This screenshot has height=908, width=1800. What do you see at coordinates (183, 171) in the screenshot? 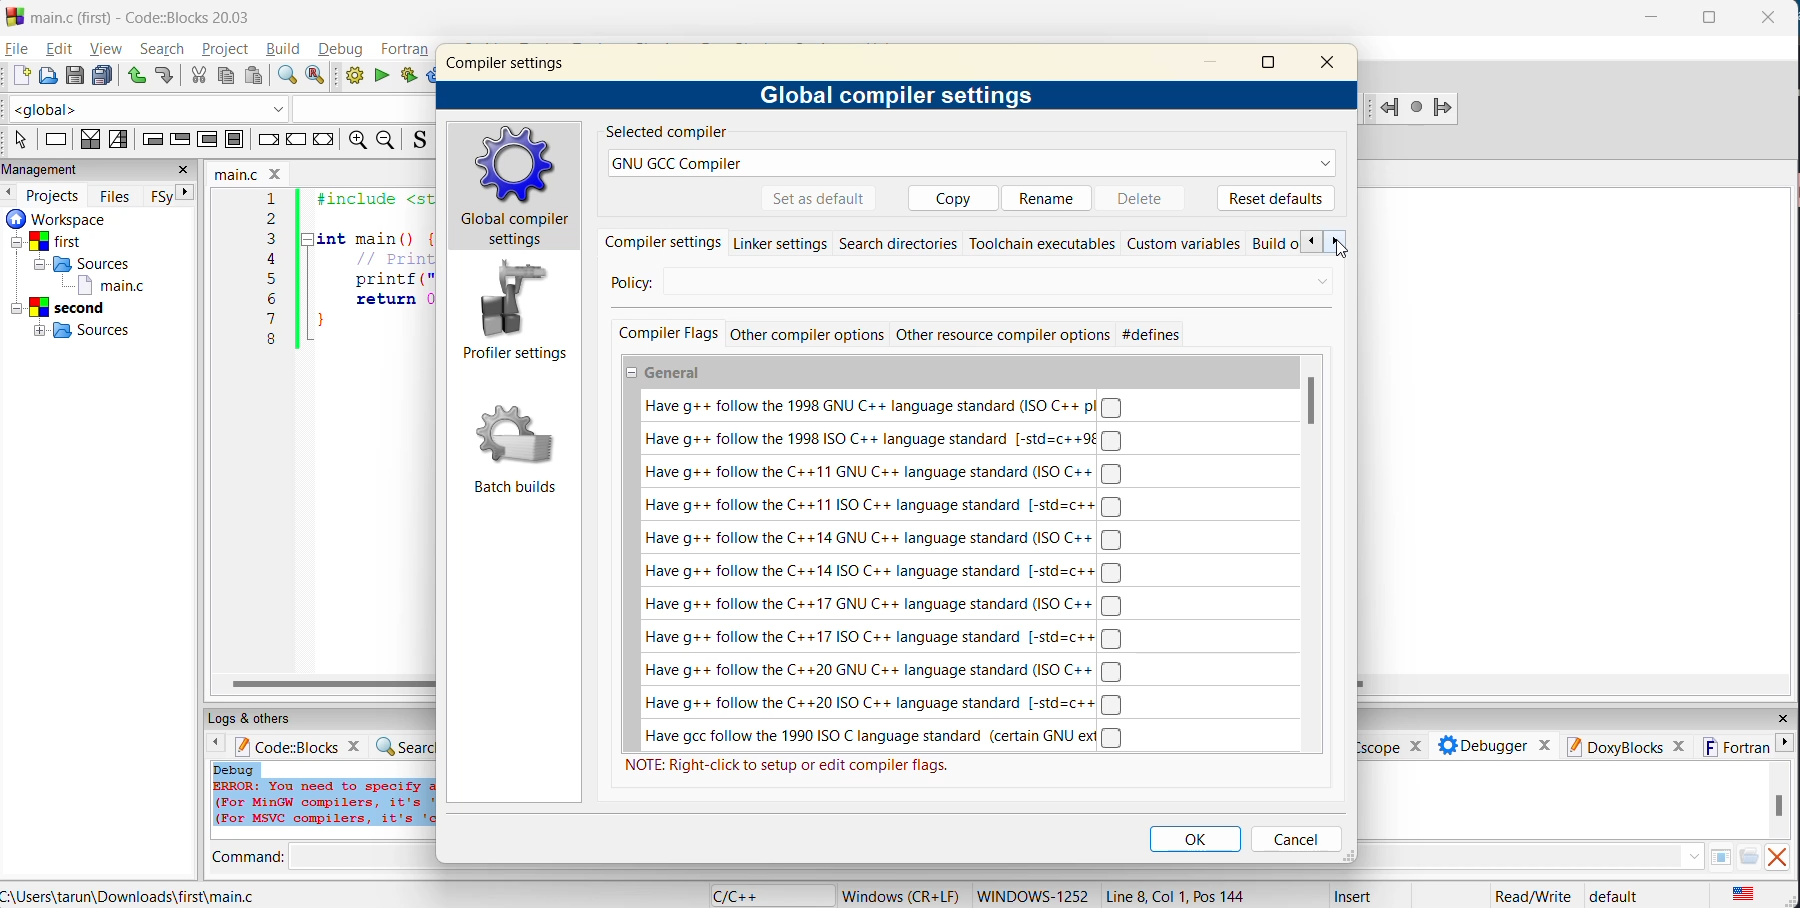
I see `close` at bounding box center [183, 171].